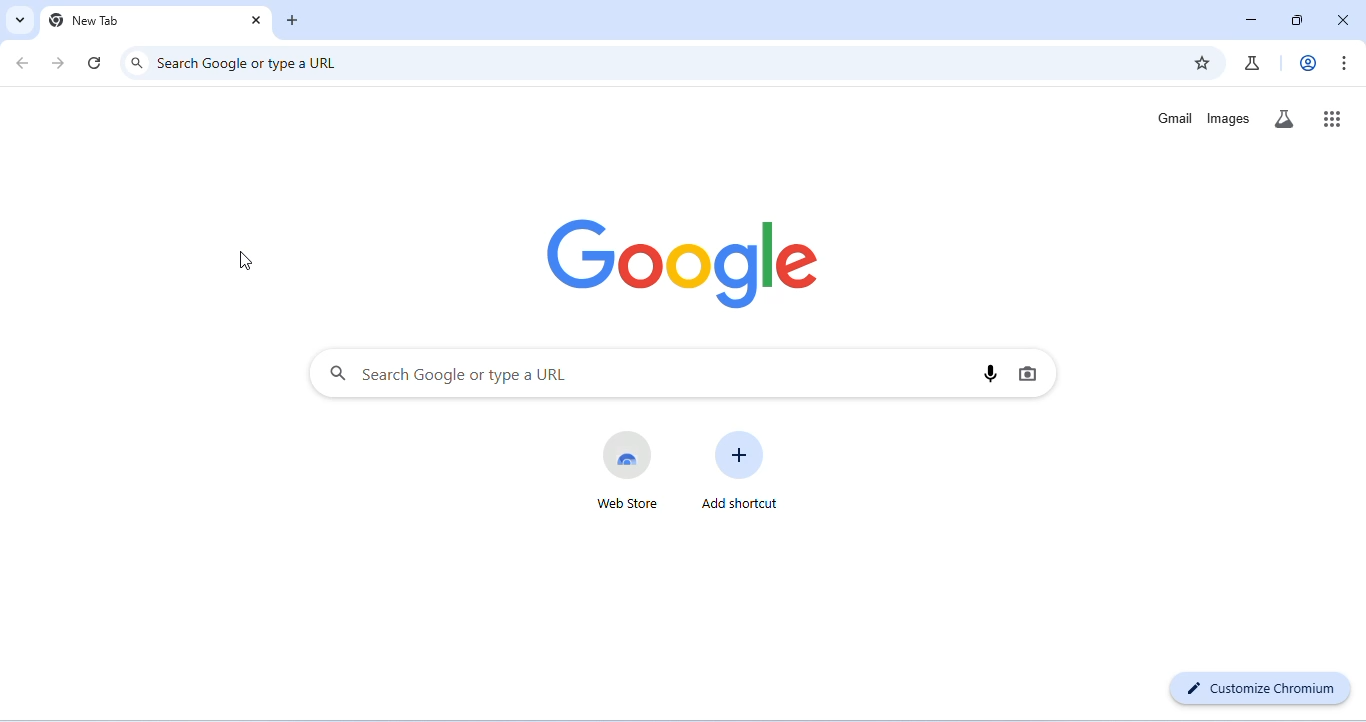  I want to click on search labs, so click(1284, 120).